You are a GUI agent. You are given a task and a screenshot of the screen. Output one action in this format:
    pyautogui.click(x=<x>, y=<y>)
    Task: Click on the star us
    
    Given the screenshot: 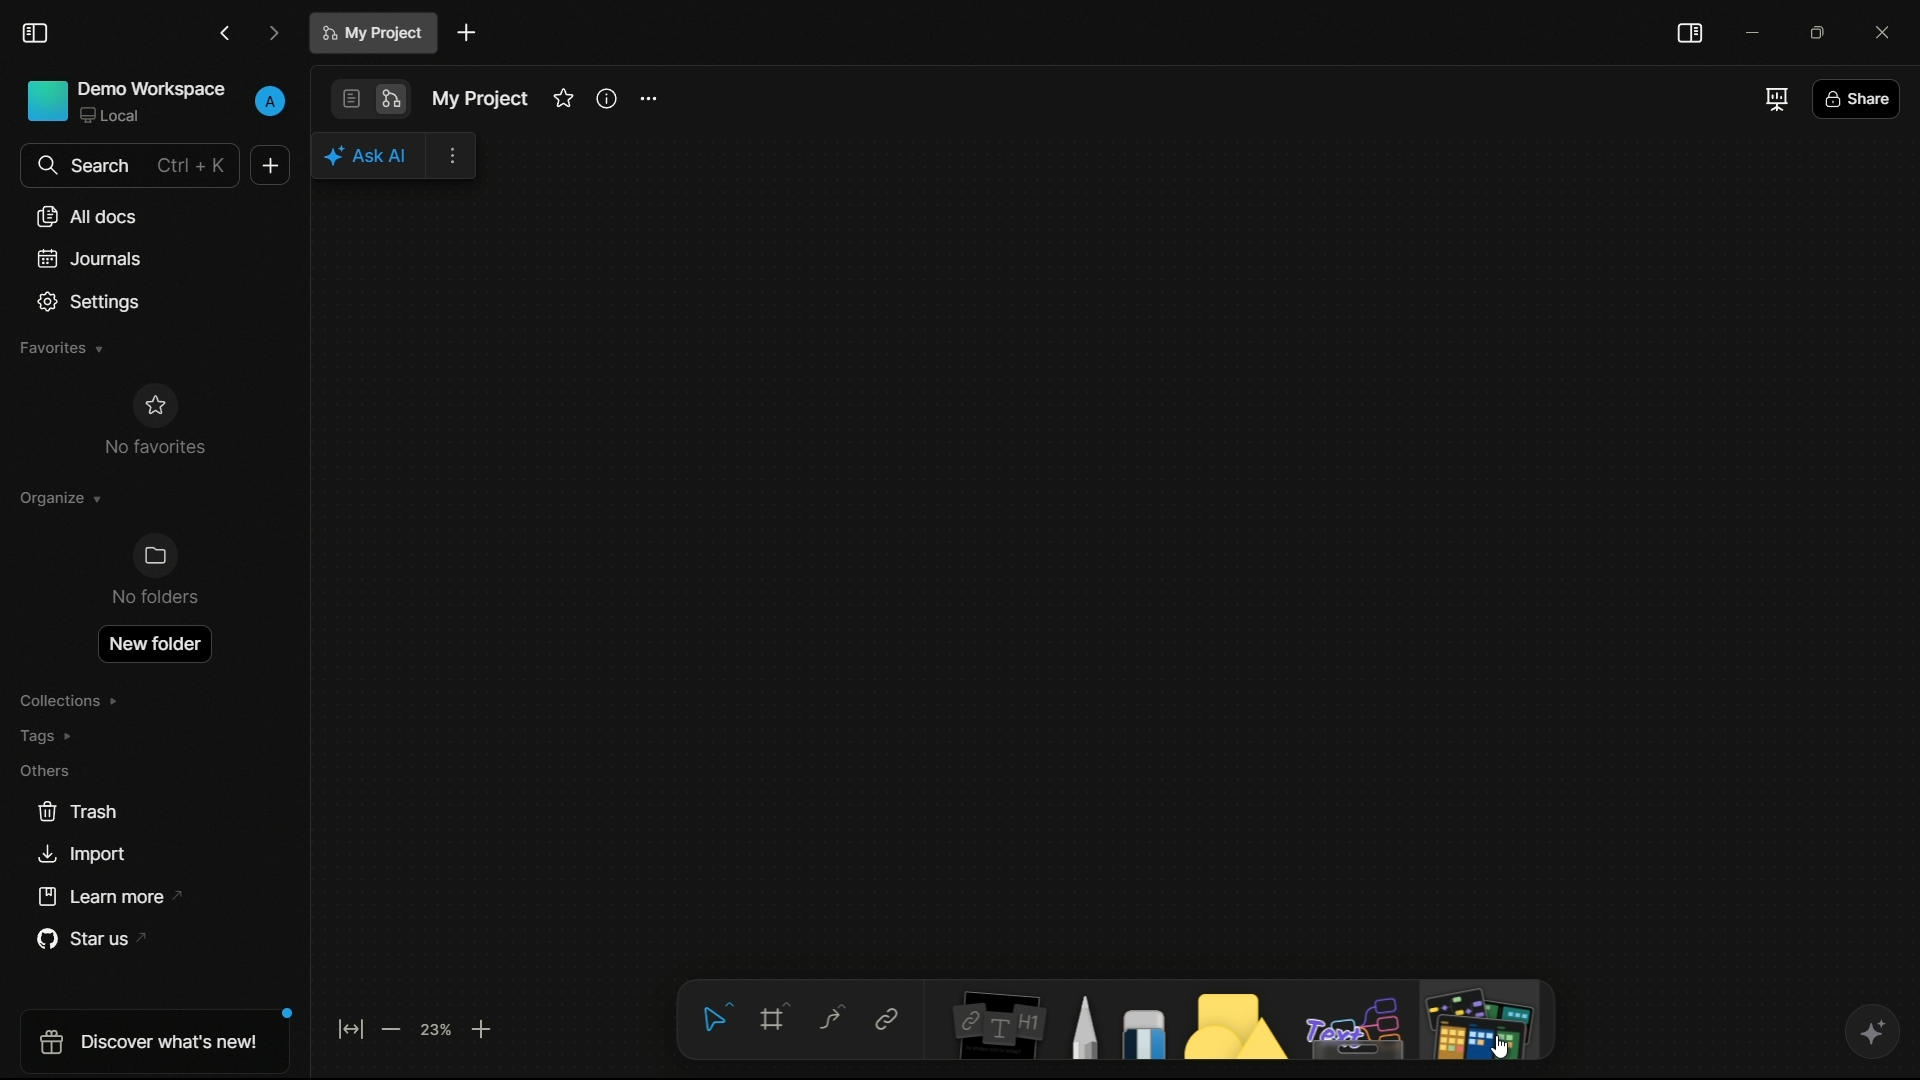 What is the action you would take?
    pyautogui.click(x=98, y=940)
    